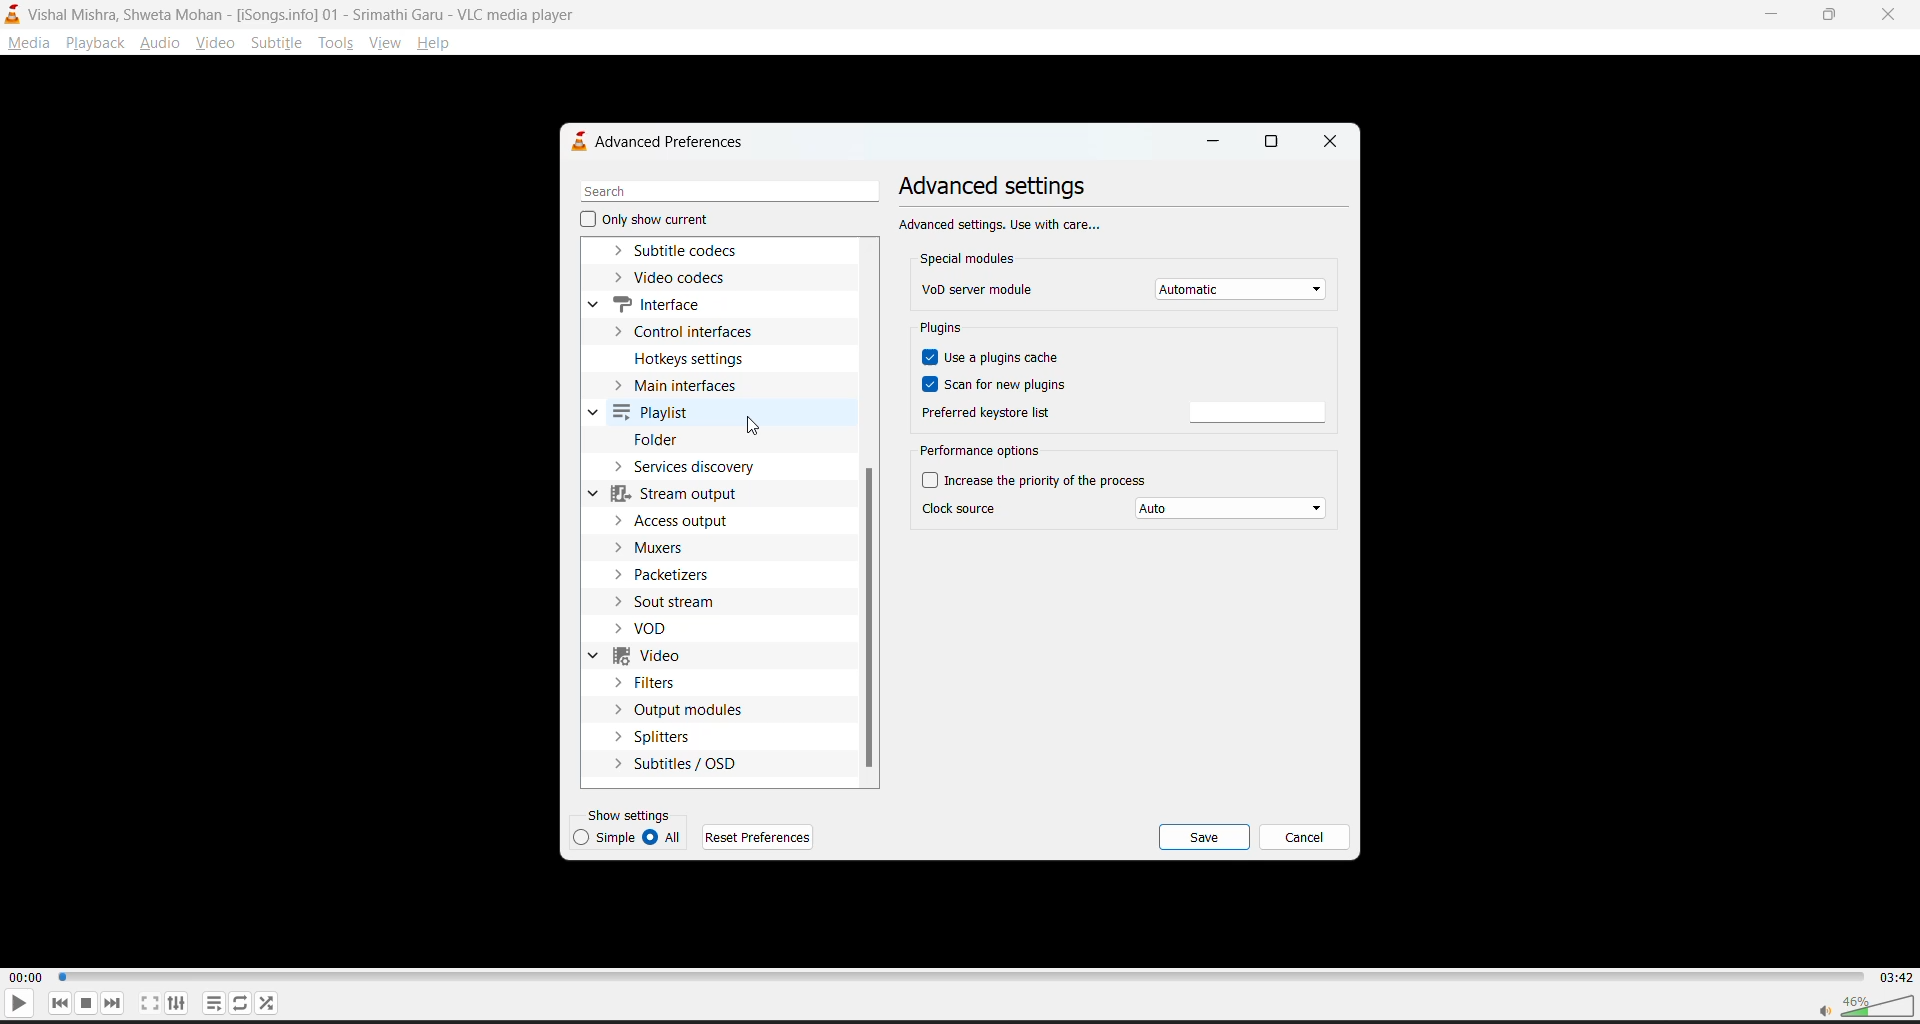 The image size is (1920, 1024). Describe the element at coordinates (665, 838) in the screenshot. I see `all` at that location.